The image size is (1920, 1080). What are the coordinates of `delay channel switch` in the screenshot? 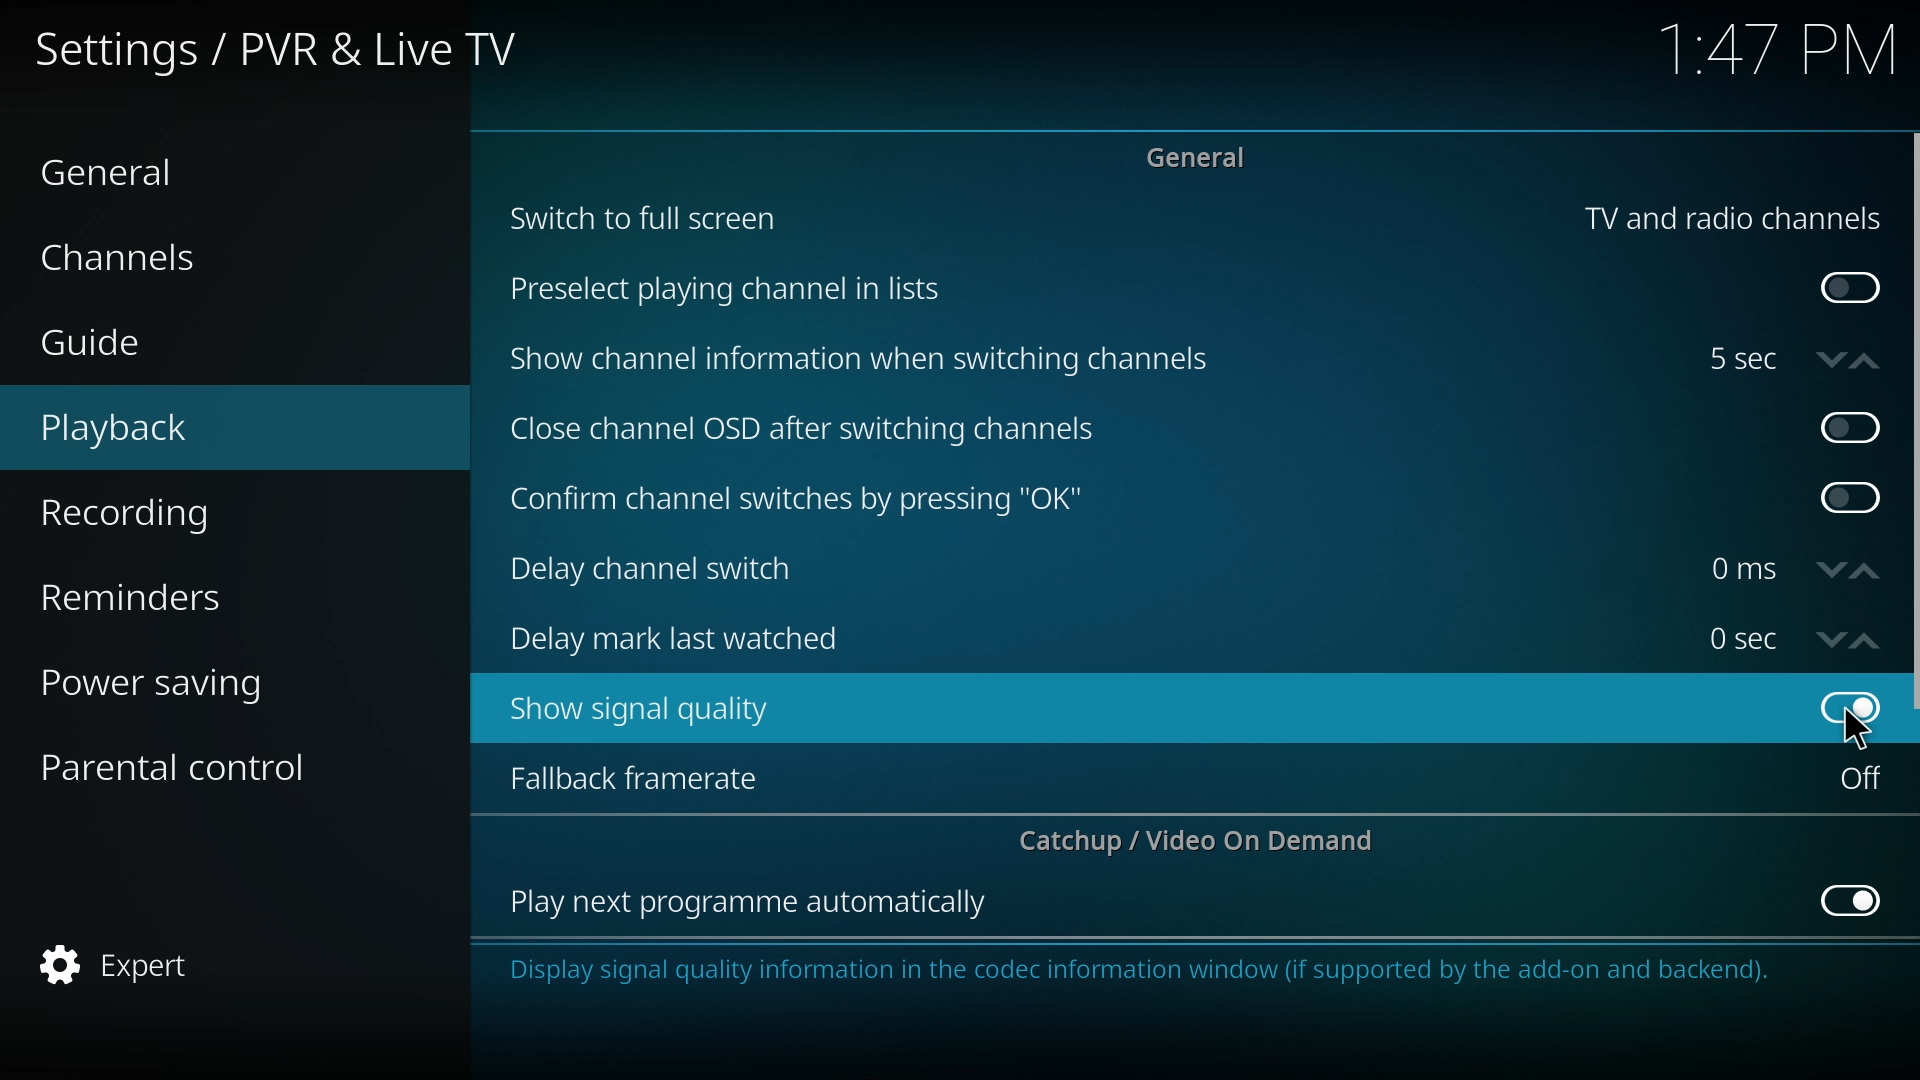 It's located at (668, 569).